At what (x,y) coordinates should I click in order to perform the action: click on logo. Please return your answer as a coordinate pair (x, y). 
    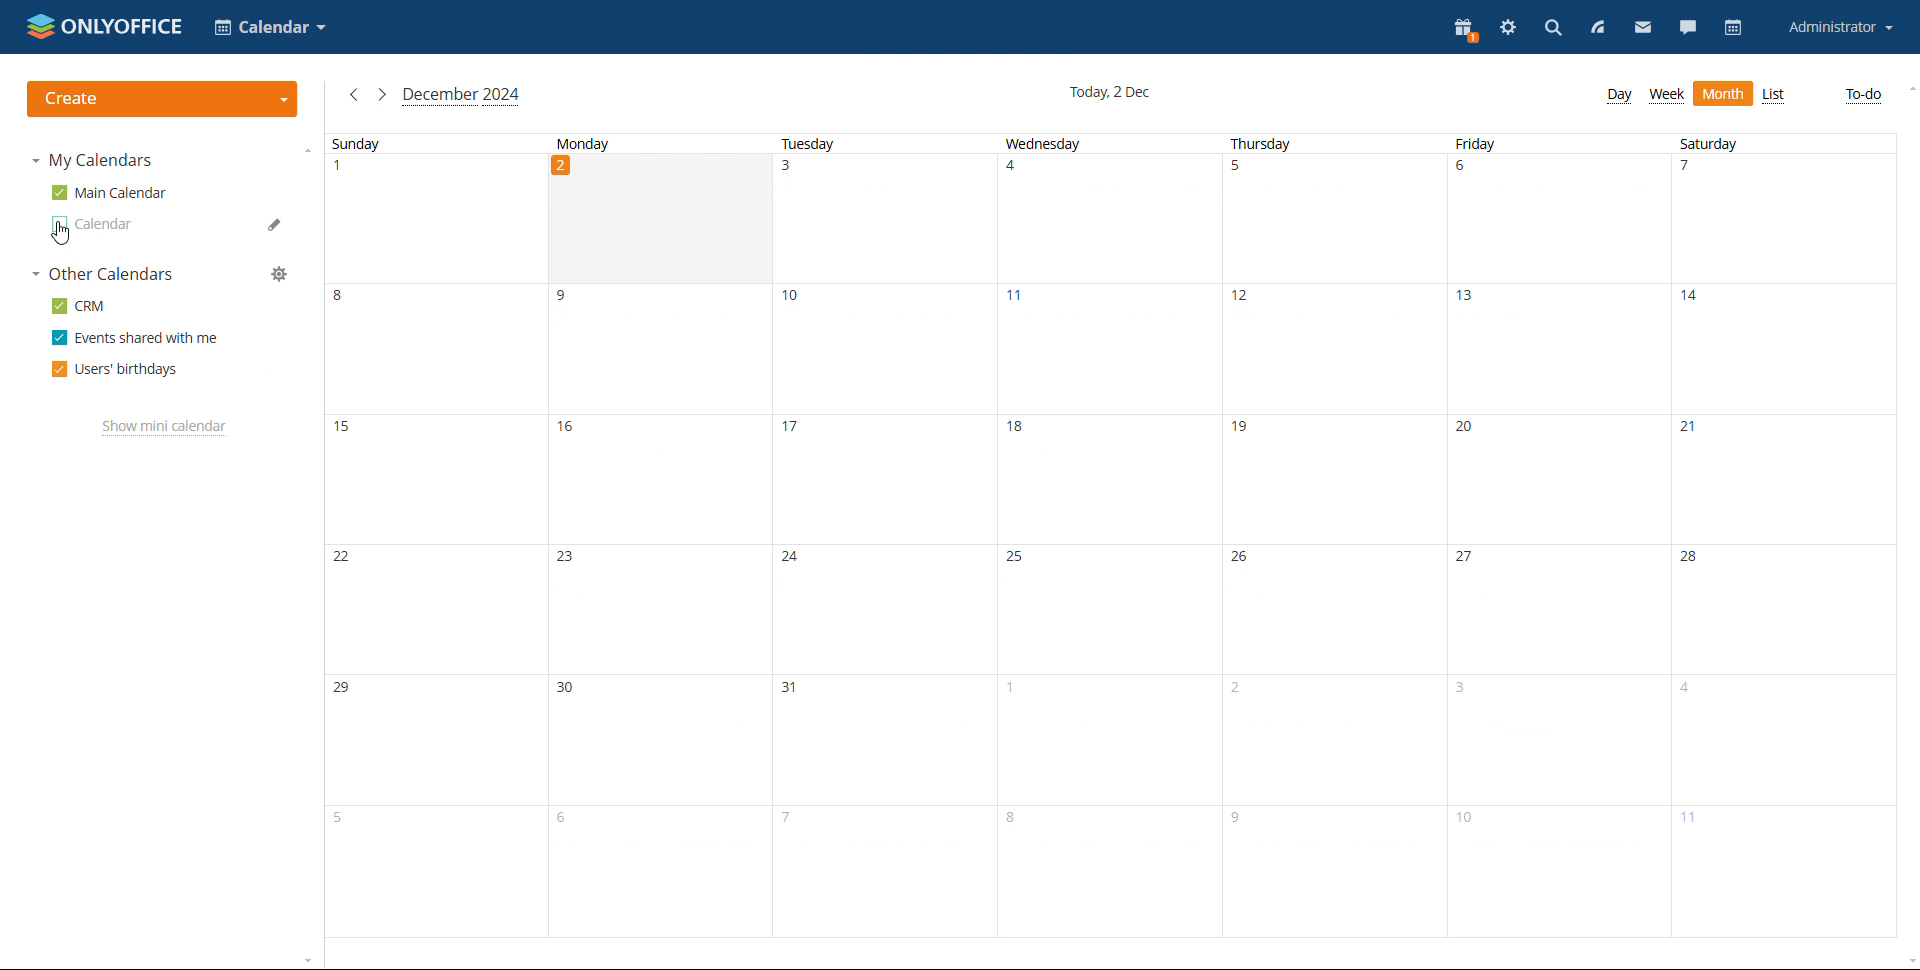
    Looking at the image, I should click on (104, 27).